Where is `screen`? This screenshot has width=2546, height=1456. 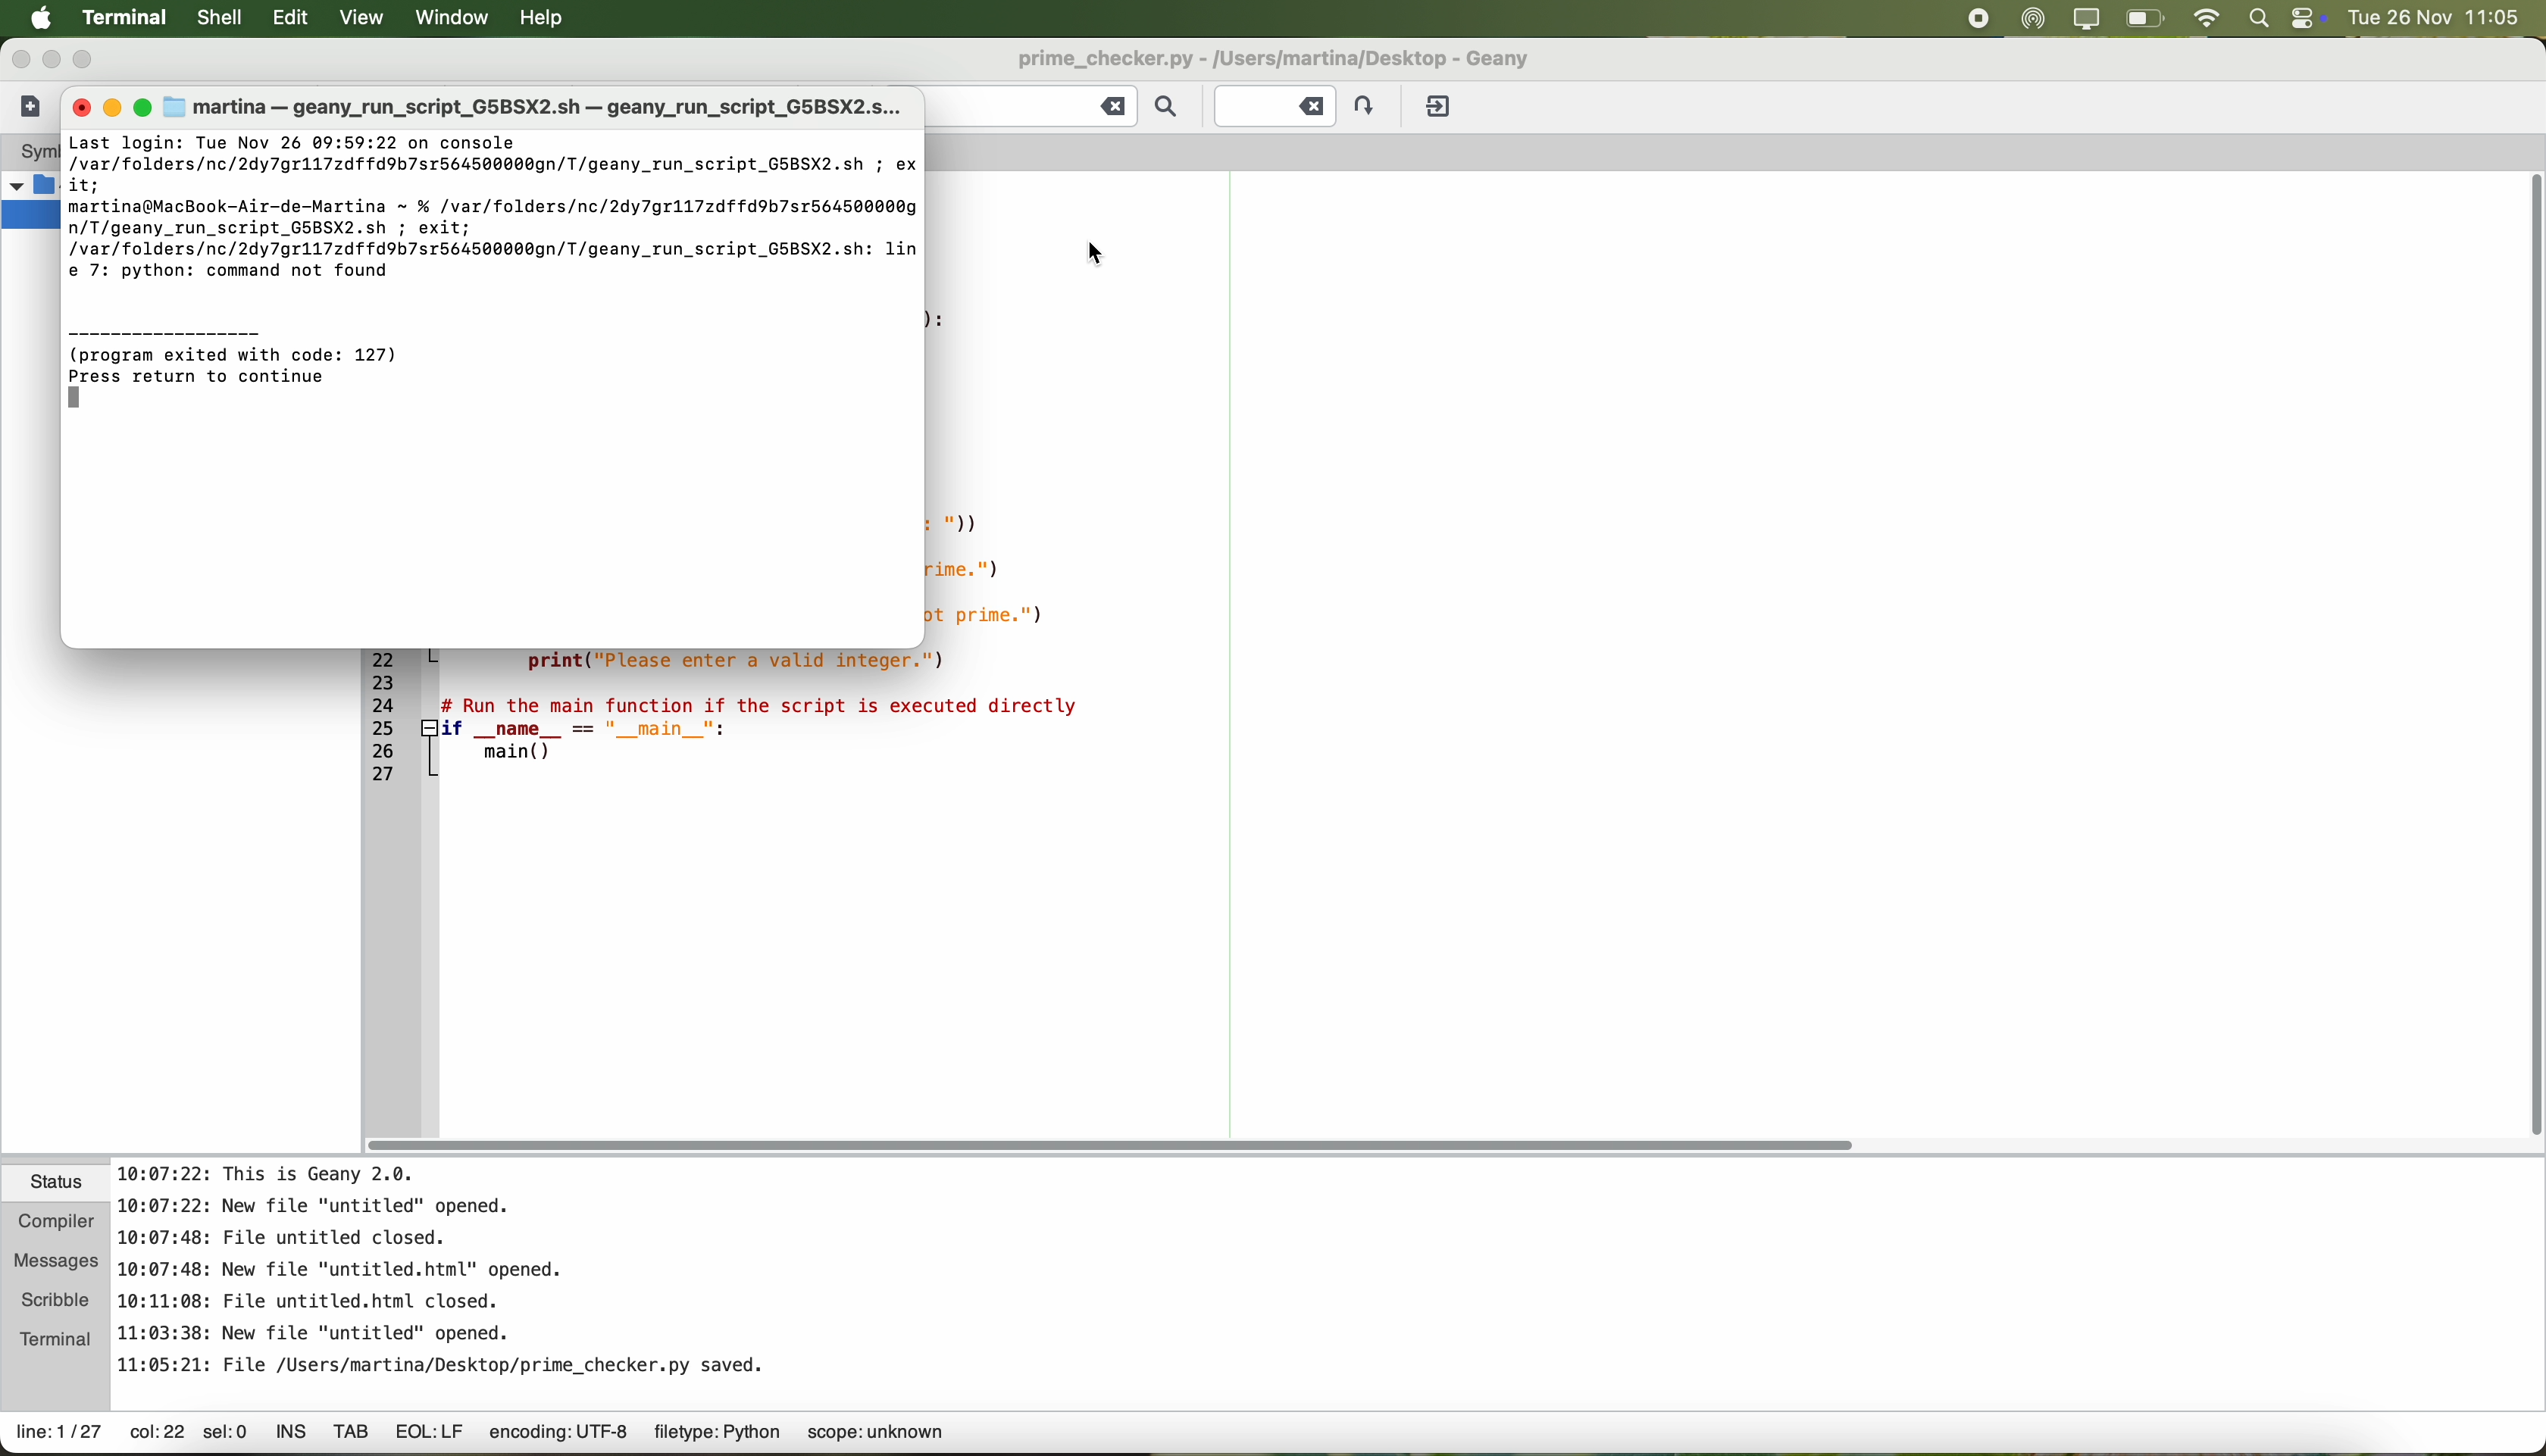
screen is located at coordinates (2086, 19).